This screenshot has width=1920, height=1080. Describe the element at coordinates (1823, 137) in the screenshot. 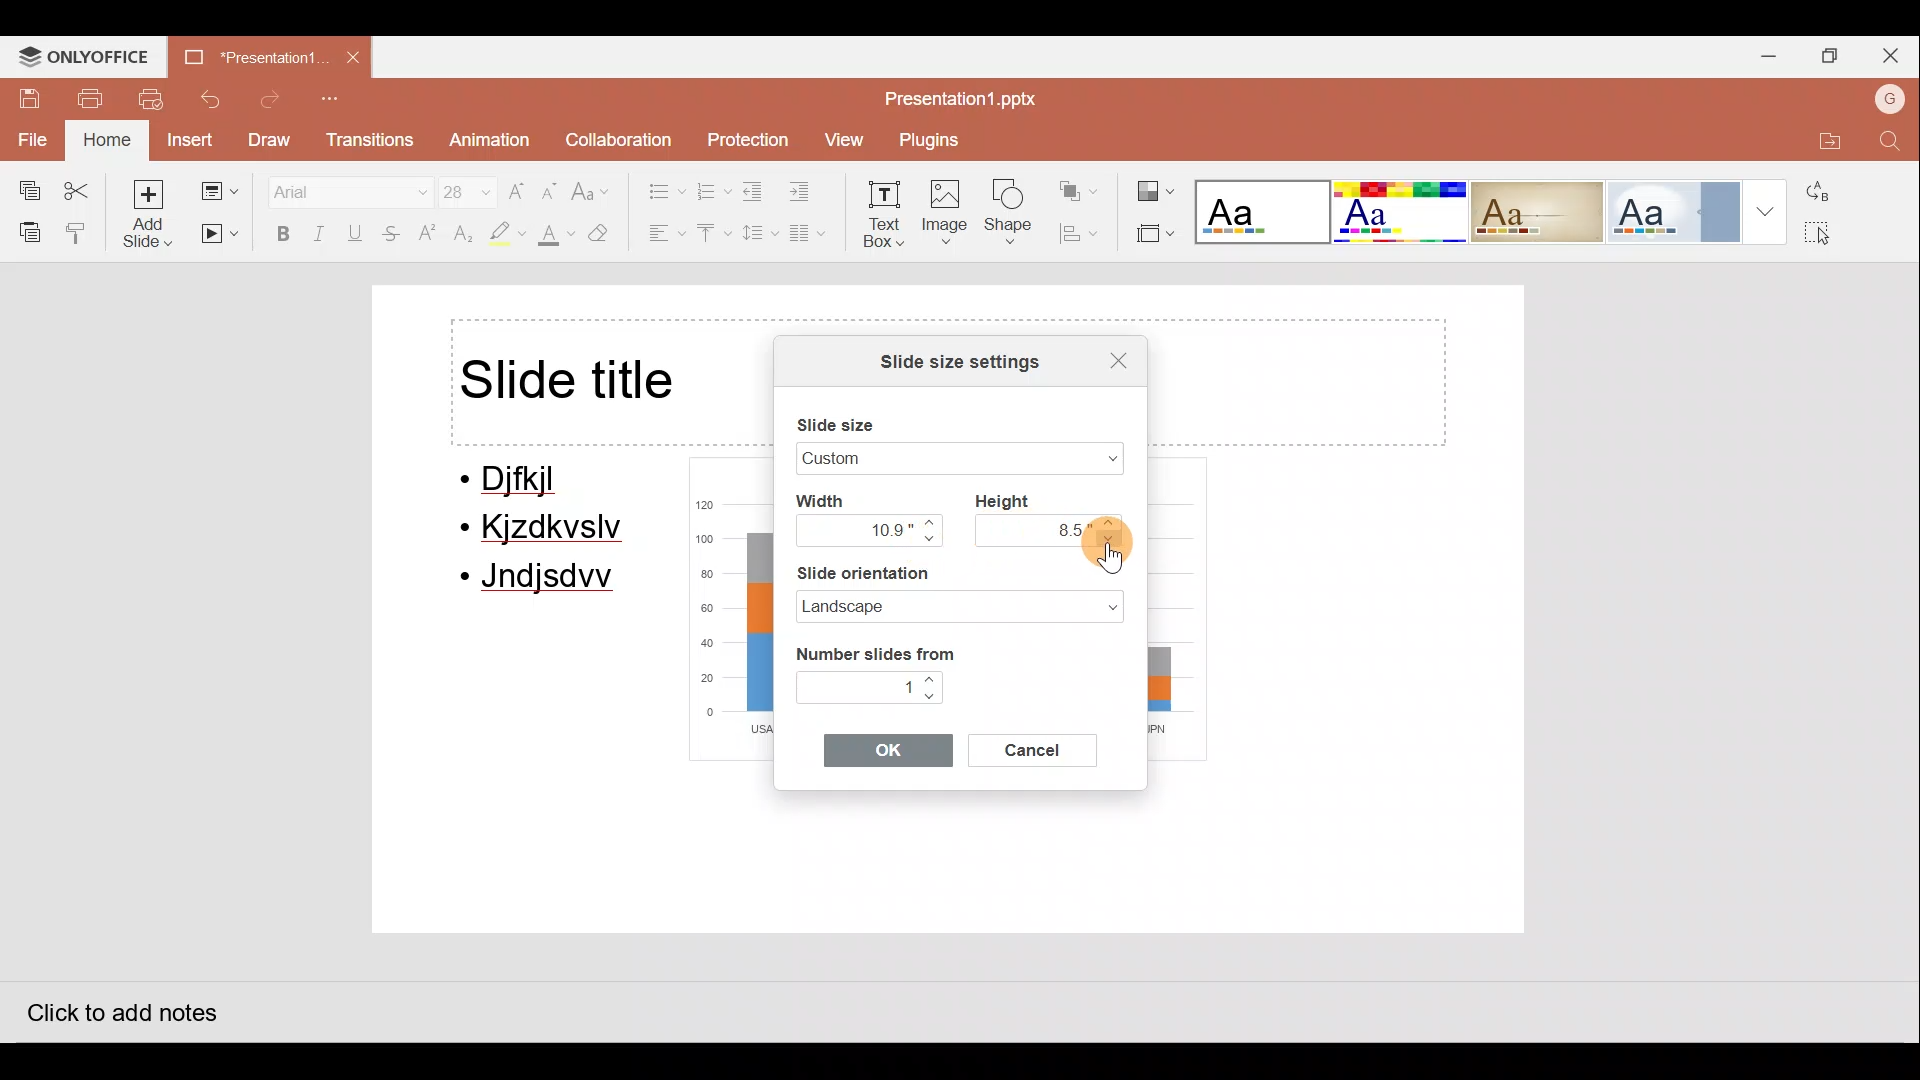

I see `Open file location` at that location.